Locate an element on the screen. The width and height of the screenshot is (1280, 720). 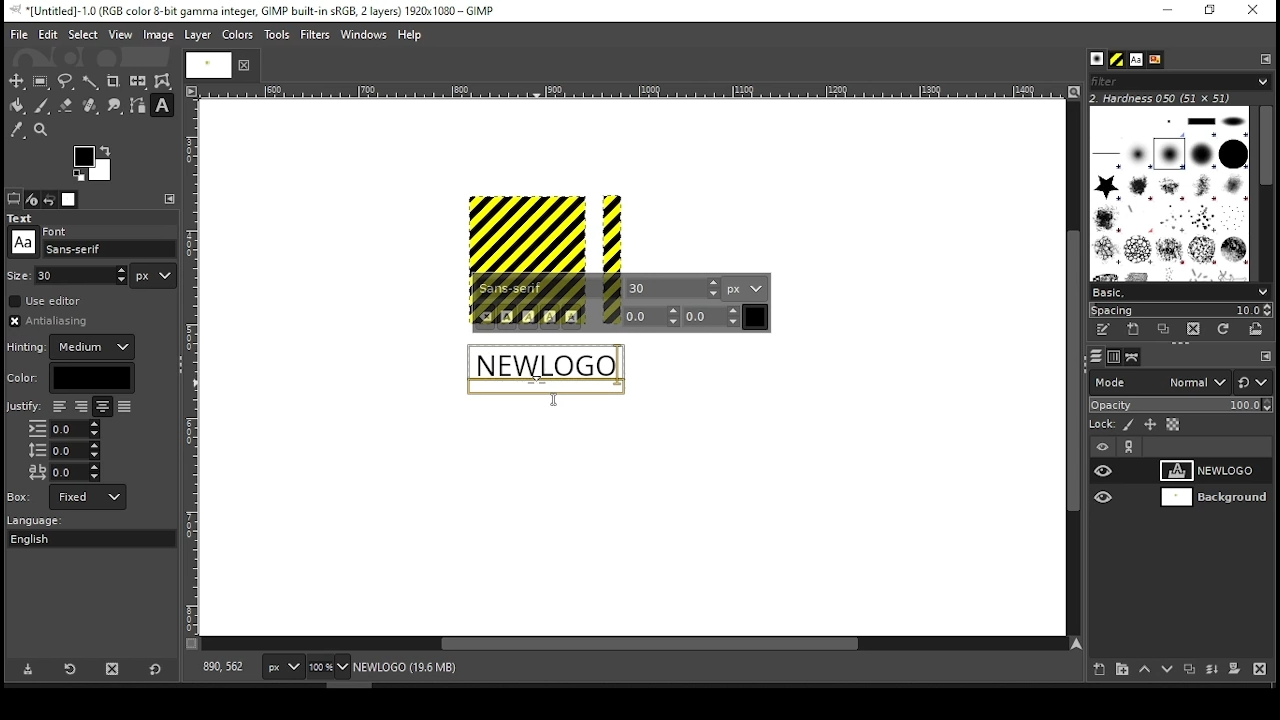
merge layer is located at coordinates (1212, 670).